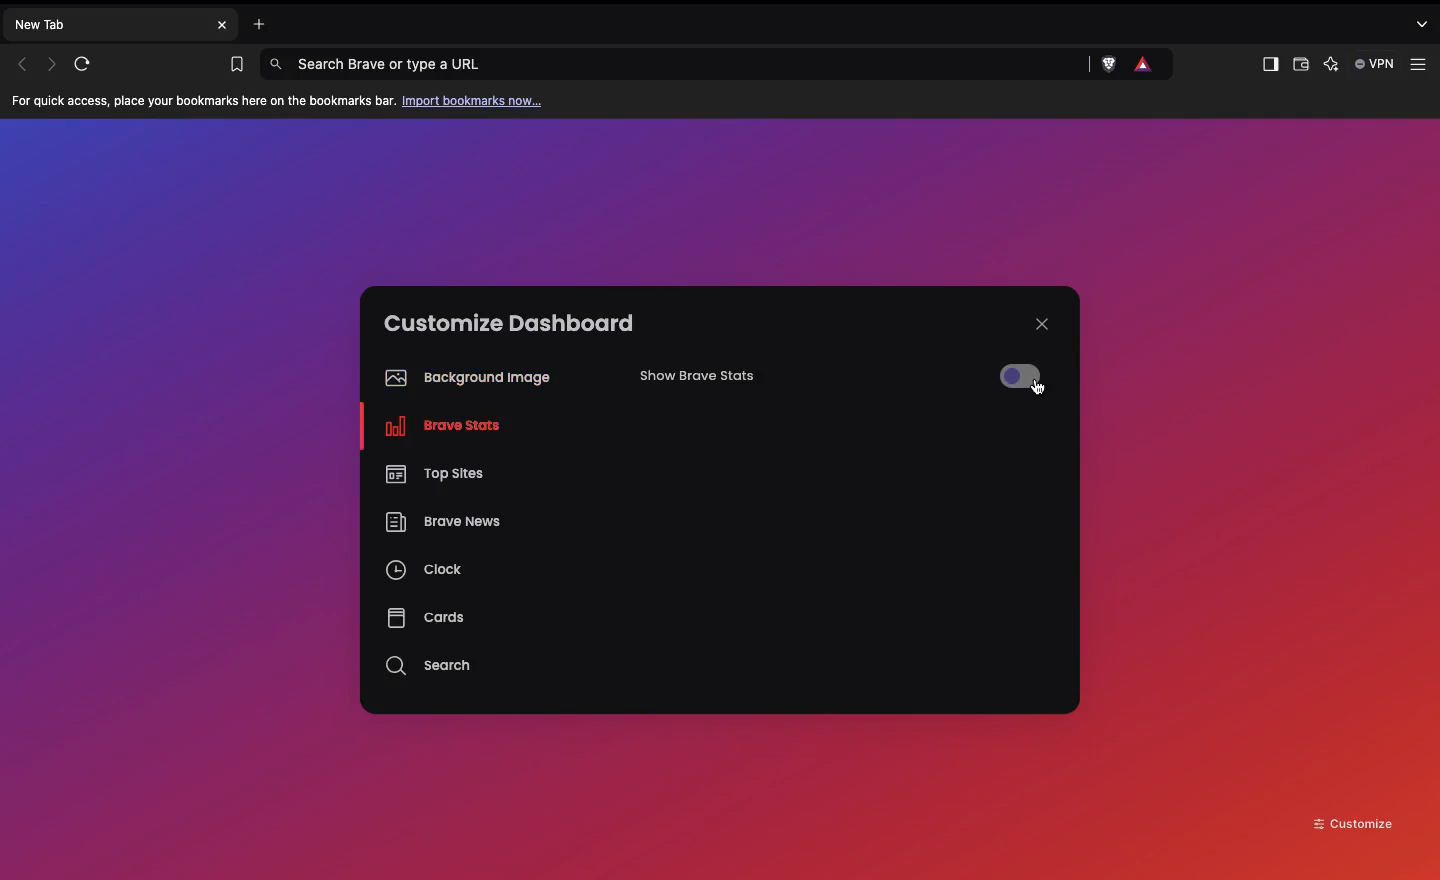 The image size is (1440, 880). Describe the element at coordinates (437, 430) in the screenshot. I see `Brave stats` at that location.